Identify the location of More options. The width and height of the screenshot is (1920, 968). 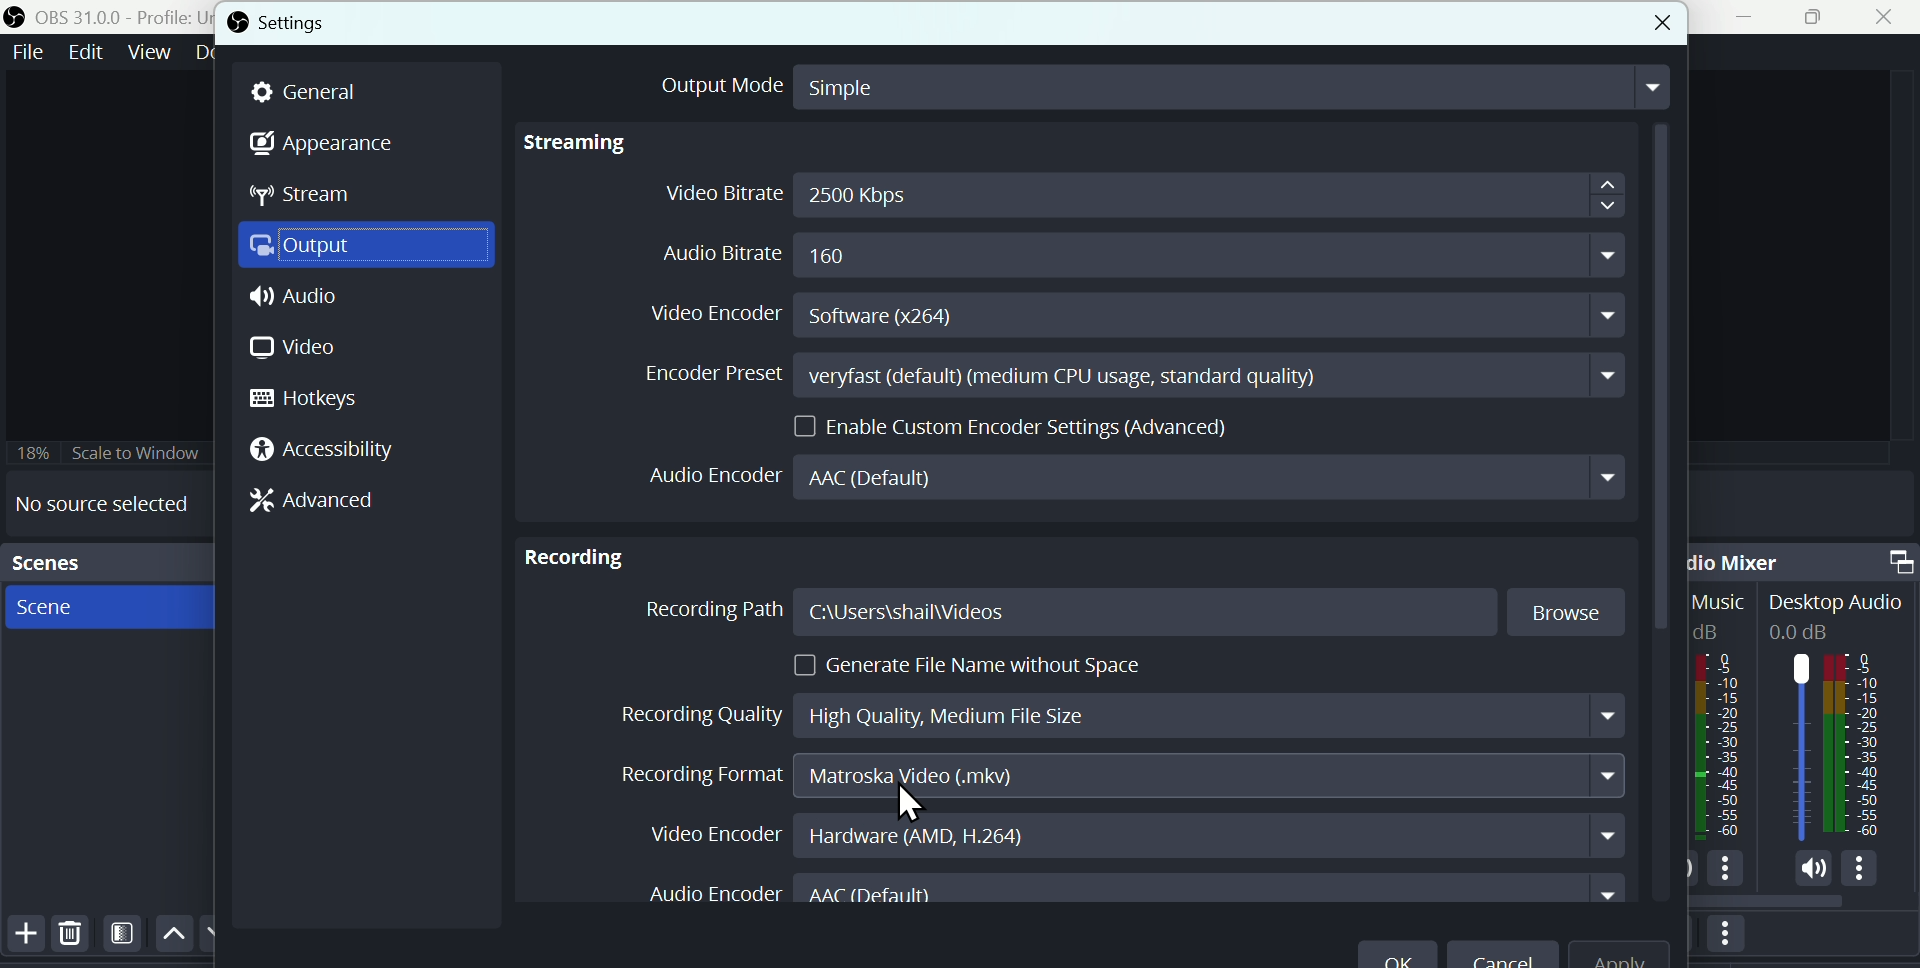
(1733, 941).